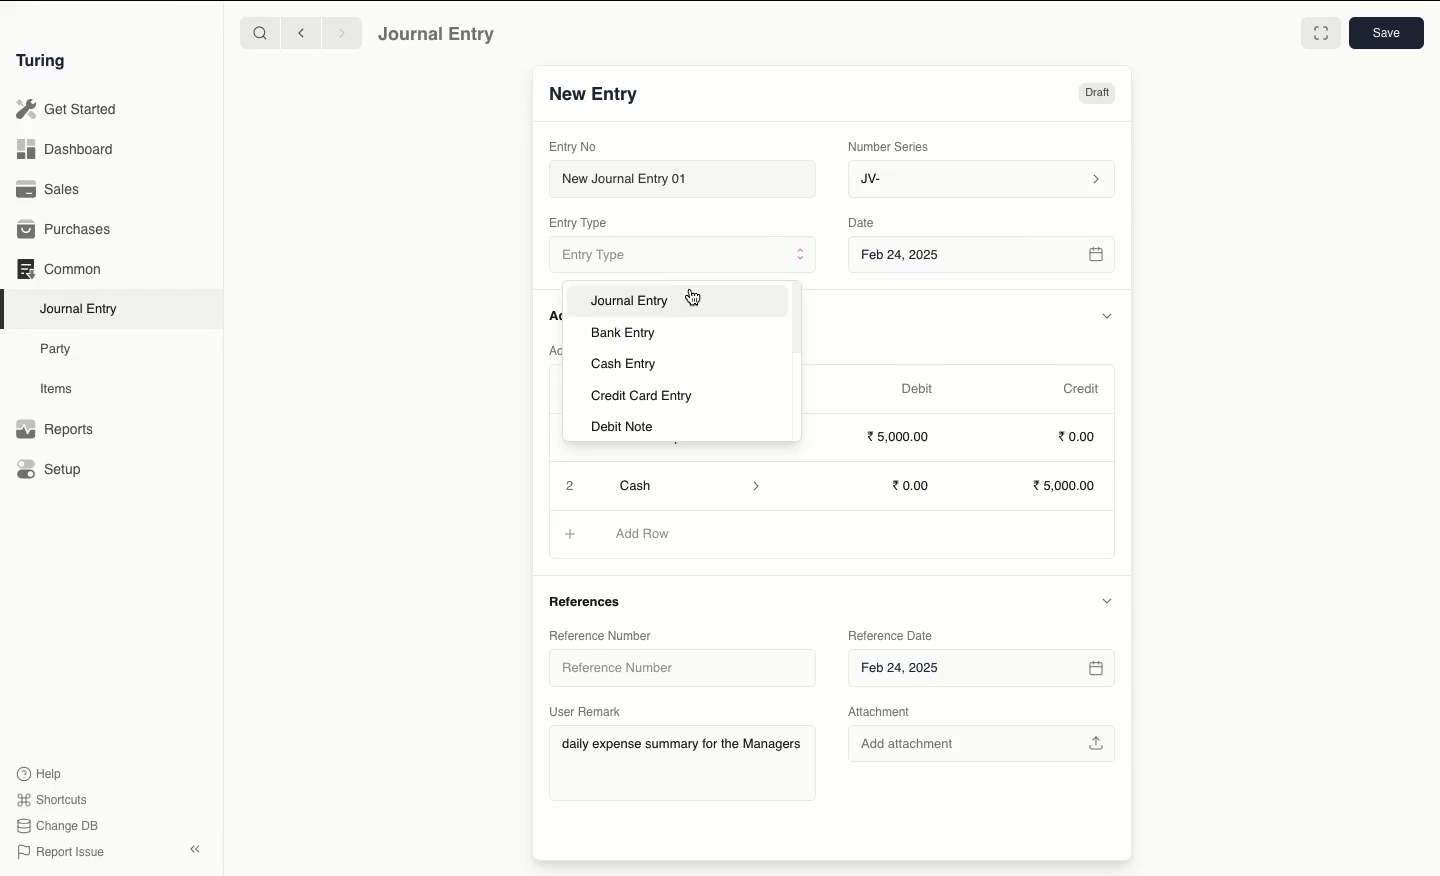  What do you see at coordinates (259, 32) in the screenshot?
I see `Search` at bounding box center [259, 32].